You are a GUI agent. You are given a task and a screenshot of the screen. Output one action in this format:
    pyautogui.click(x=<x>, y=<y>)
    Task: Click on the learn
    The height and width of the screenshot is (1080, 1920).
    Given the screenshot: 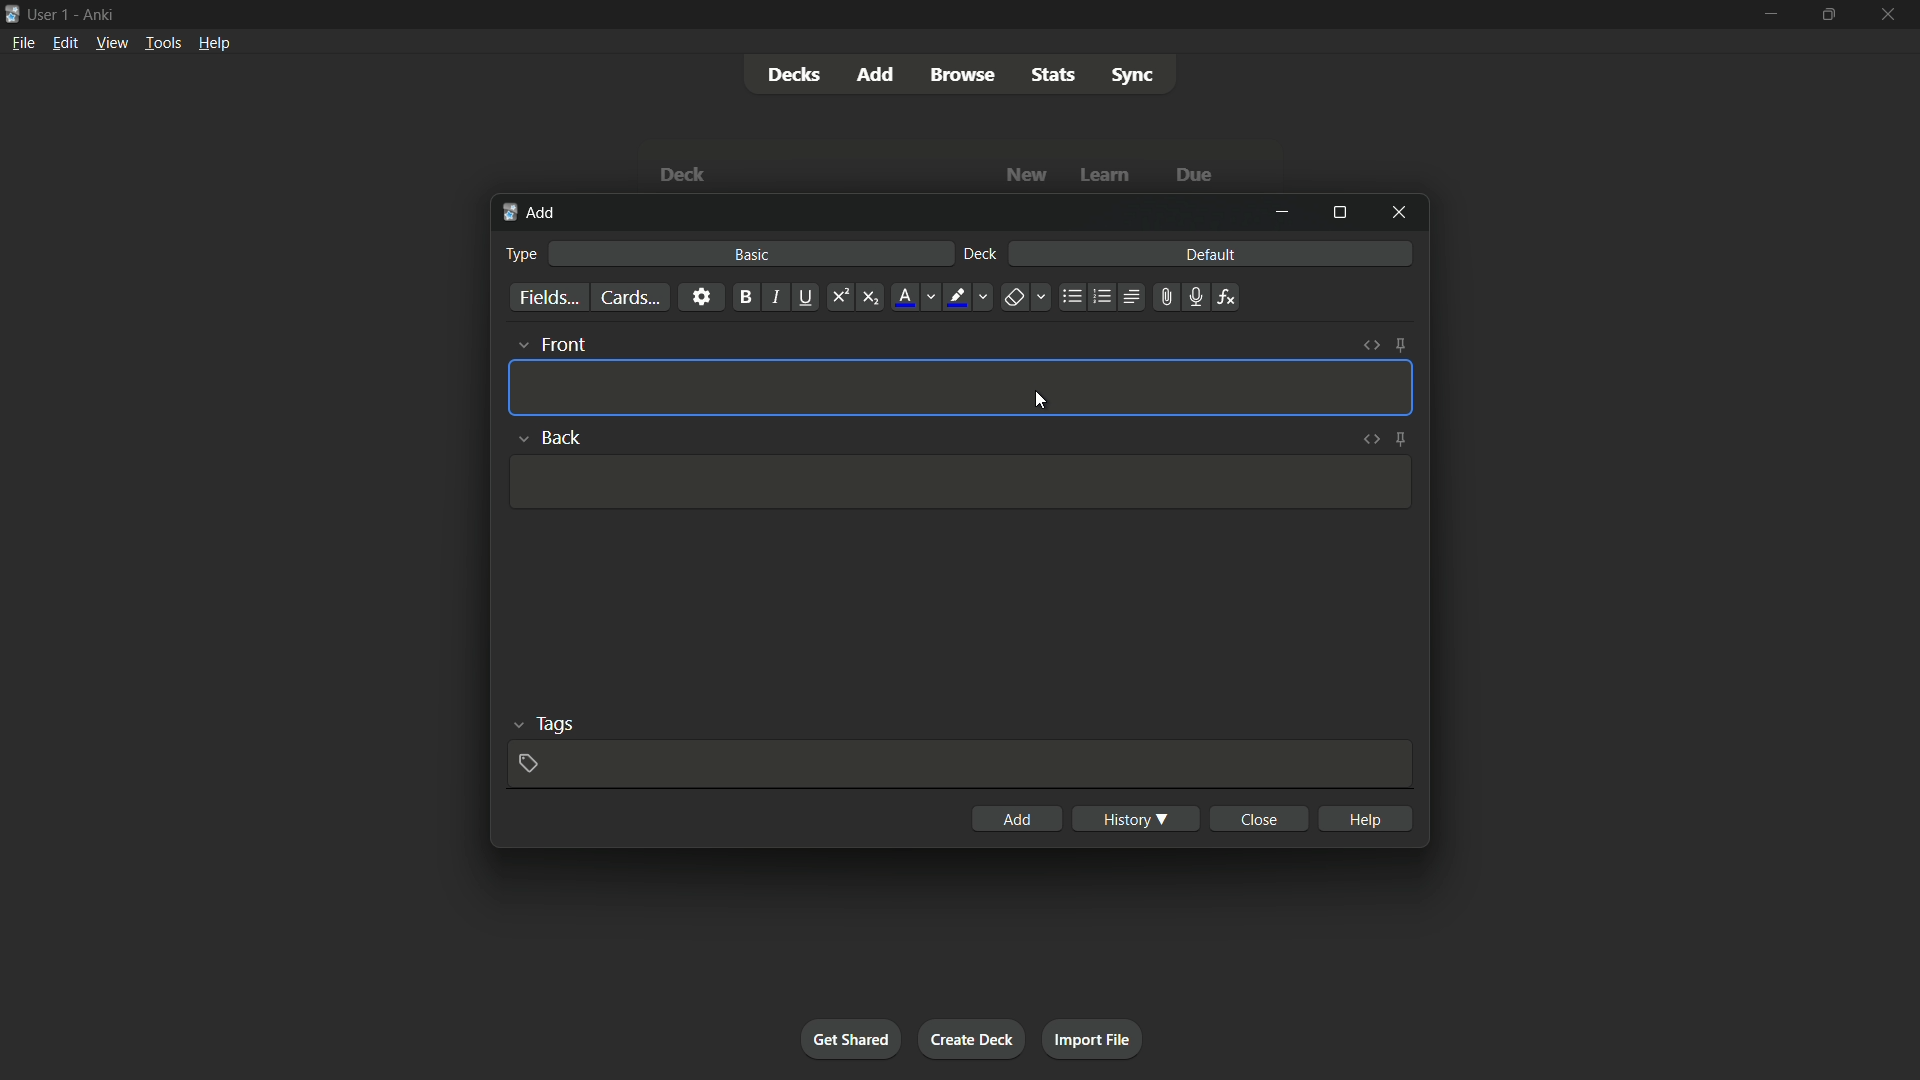 What is the action you would take?
    pyautogui.click(x=1105, y=176)
    